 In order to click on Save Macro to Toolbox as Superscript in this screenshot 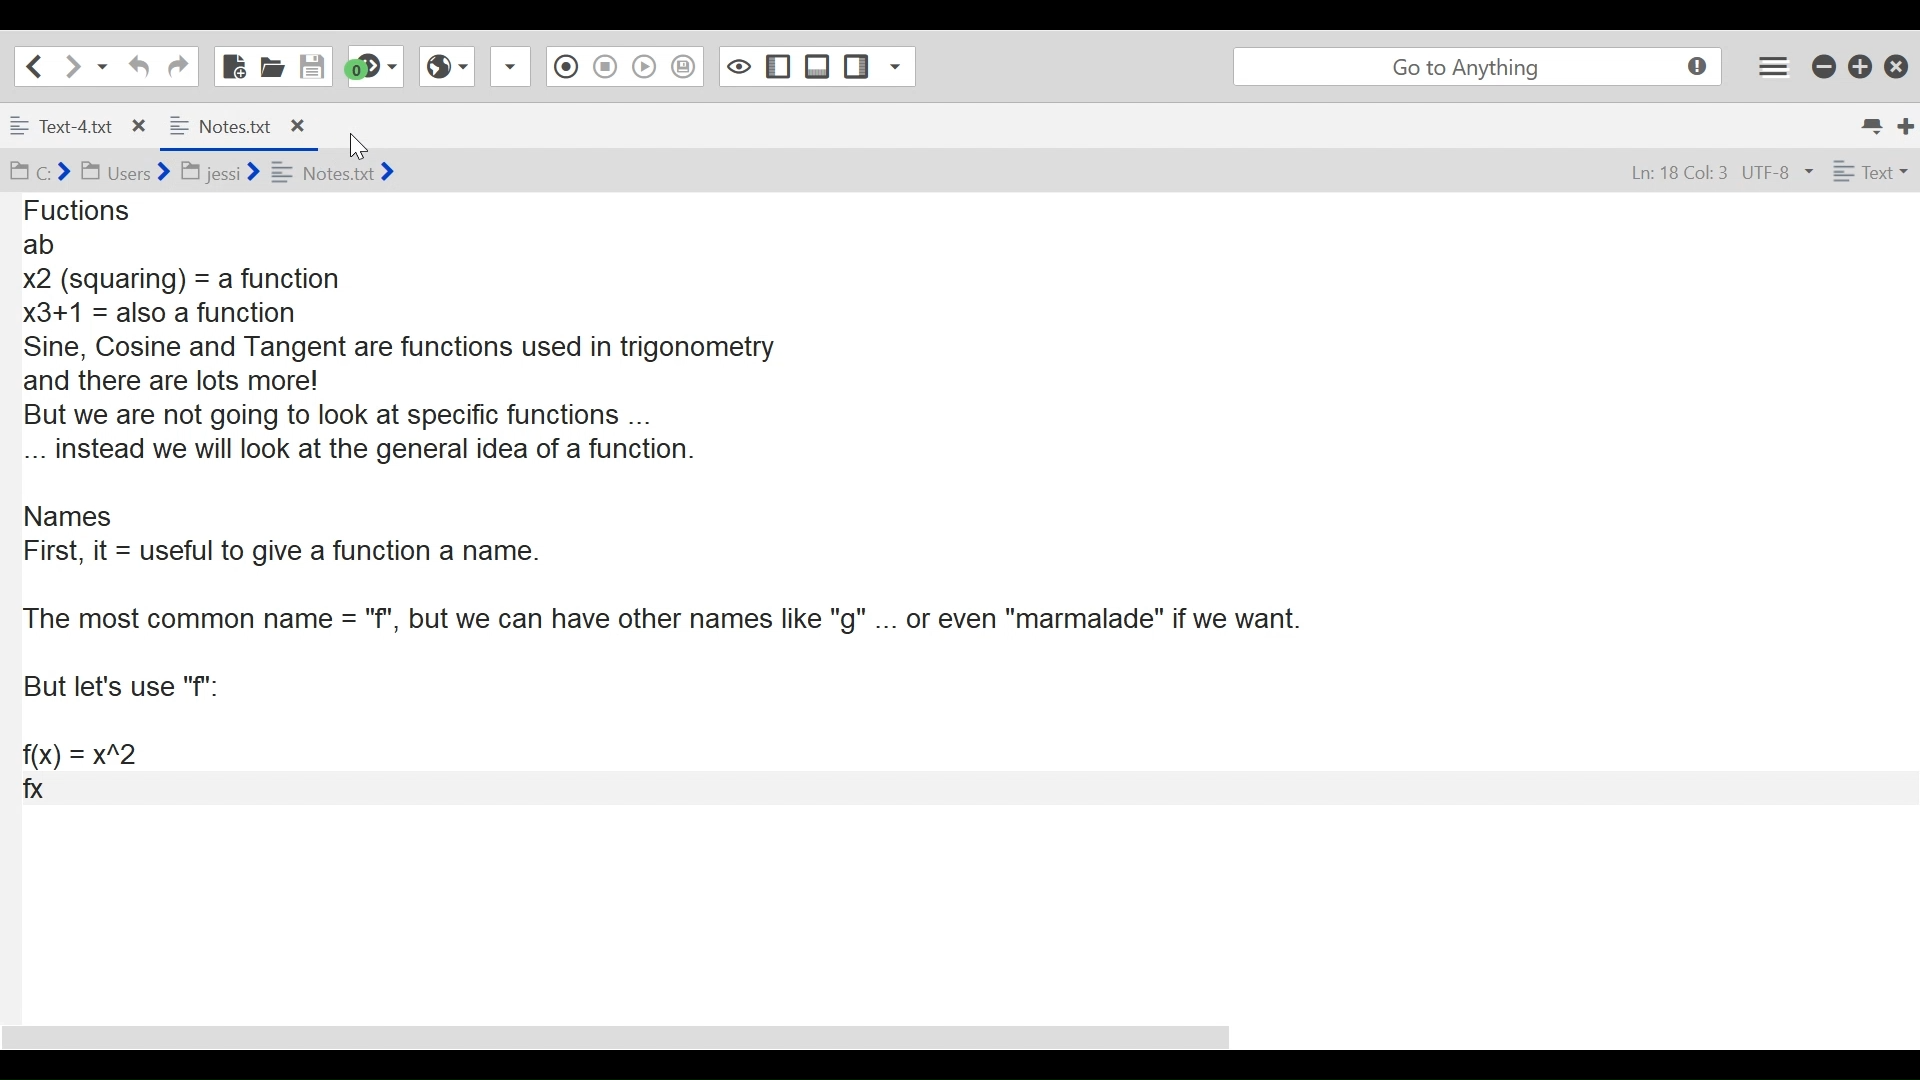, I will do `click(685, 64)`.